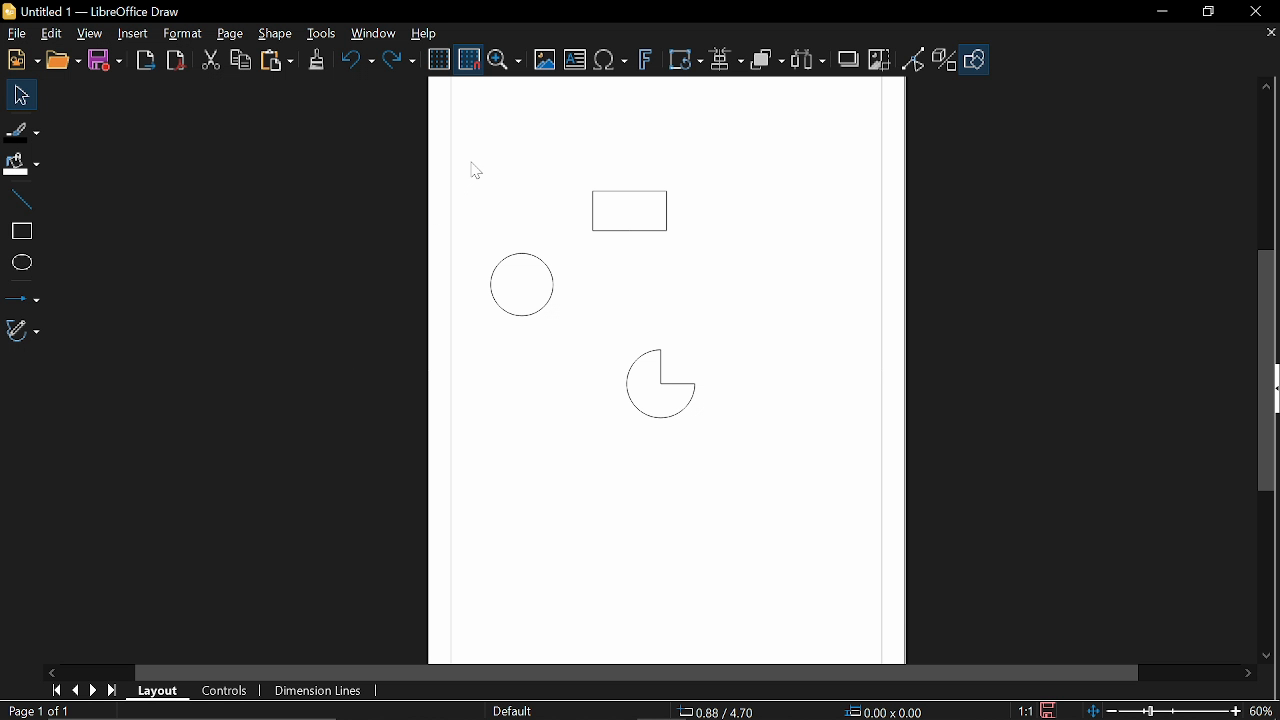 Image resolution: width=1280 pixels, height=720 pixels. What do you see at coordinates (226, 35) in the screenshot?
I see `Page` at bounding box center [226, 35].